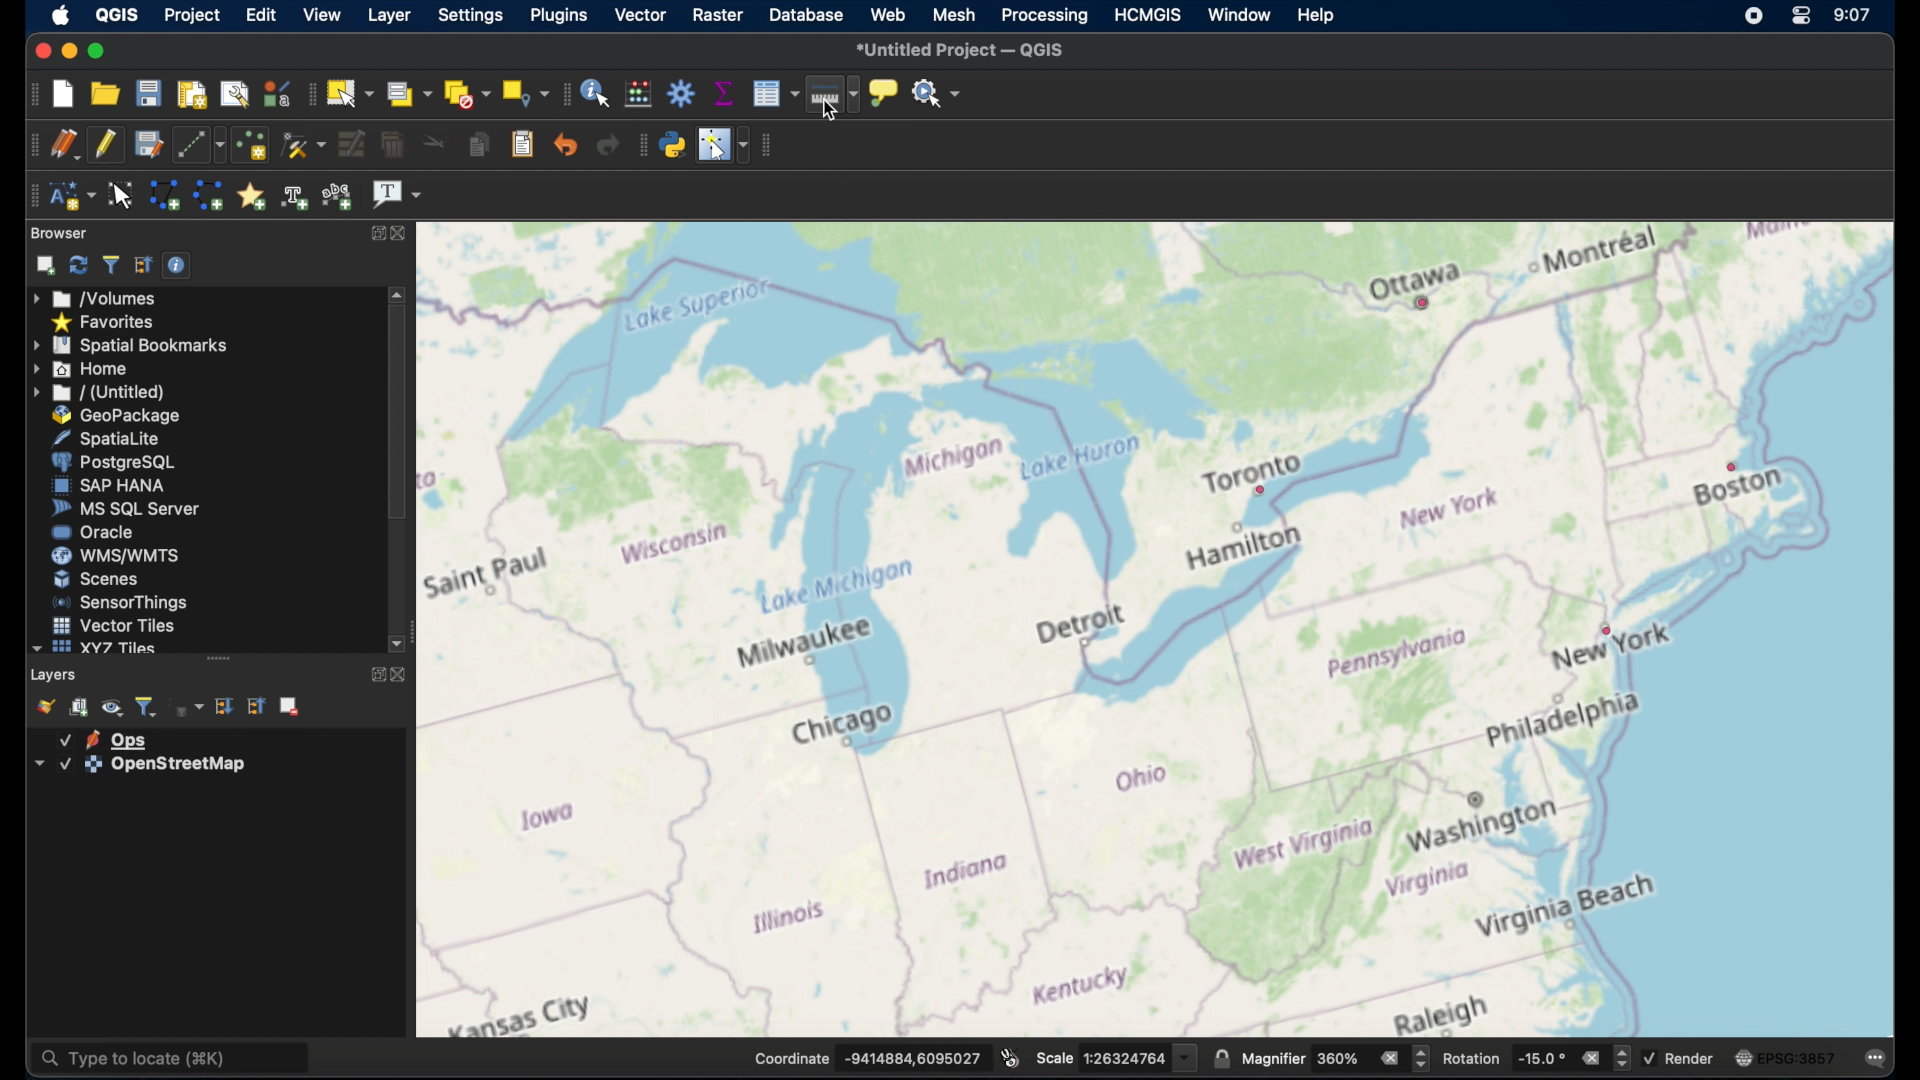  I want to click on filter legend by expression, so click(188, 709).